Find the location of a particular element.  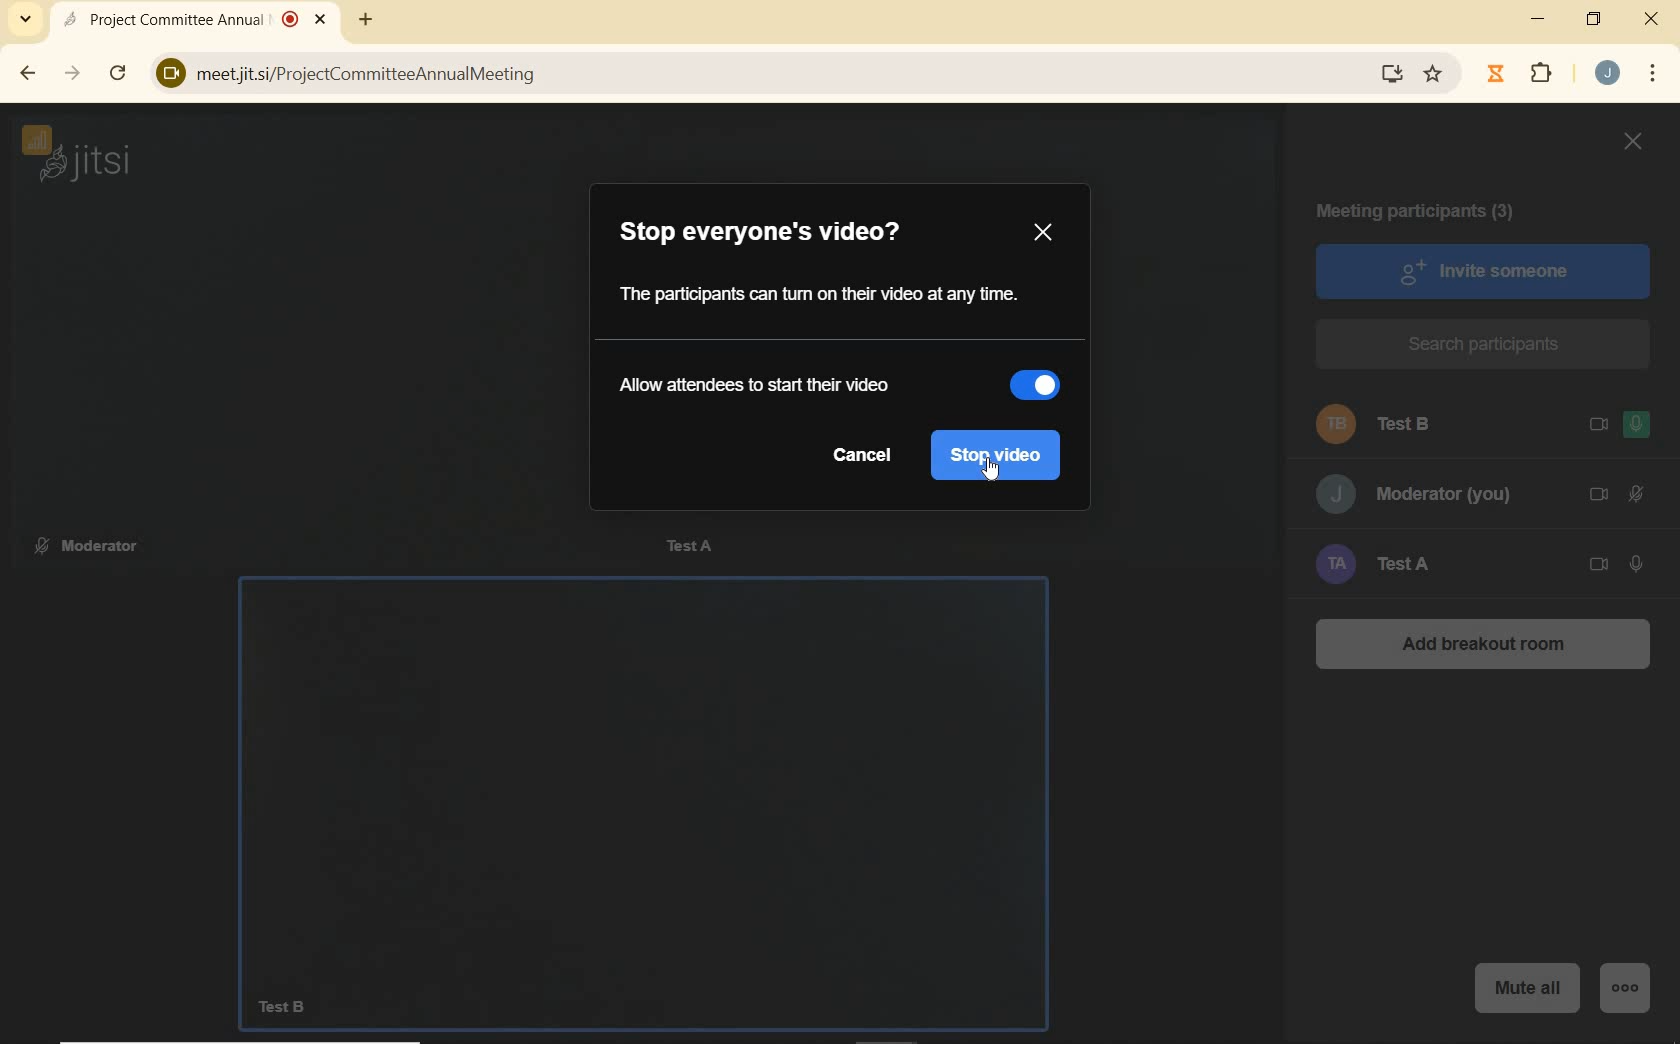

Test B is located at coordinates (1425, 425).